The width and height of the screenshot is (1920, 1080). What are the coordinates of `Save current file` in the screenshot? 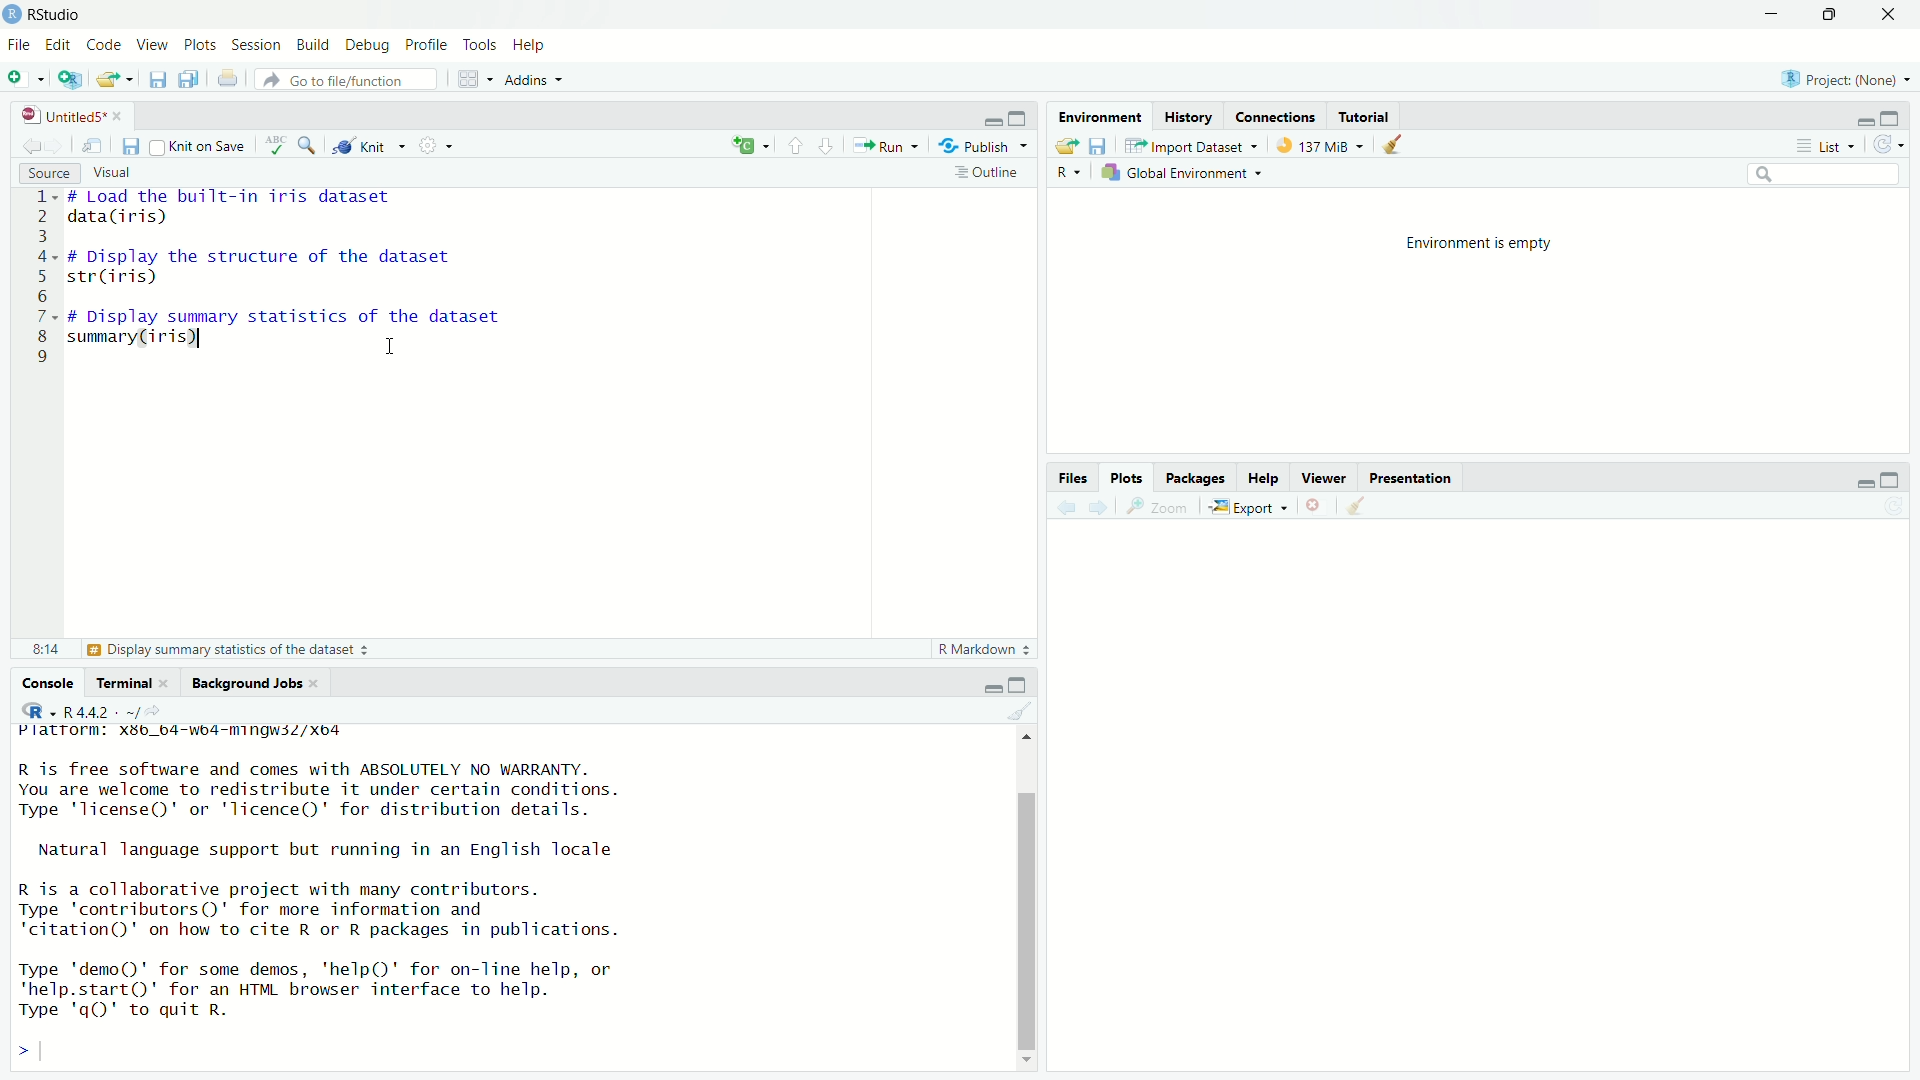 It's located at (157, 80).